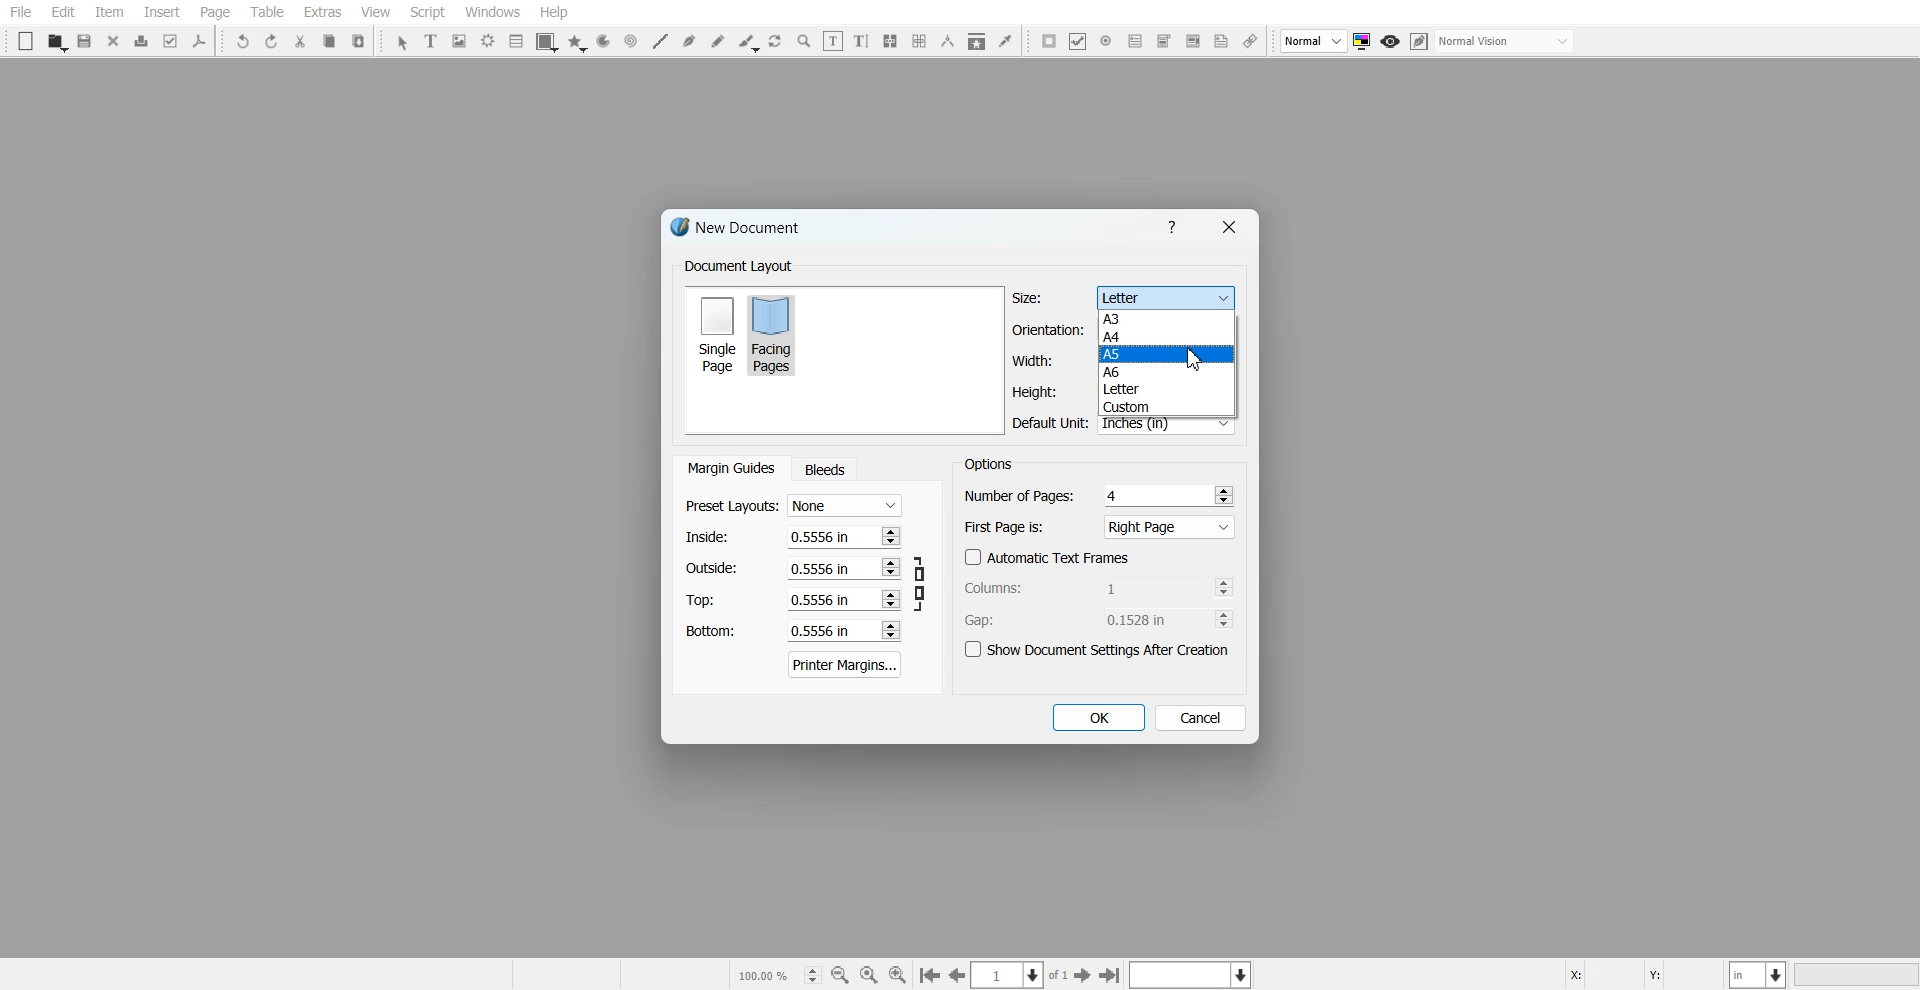 The image size is (1920, 990). Describe the element at coordinates (1163, 41) in the screenshot. I see `PDF Combo Box` at that location.